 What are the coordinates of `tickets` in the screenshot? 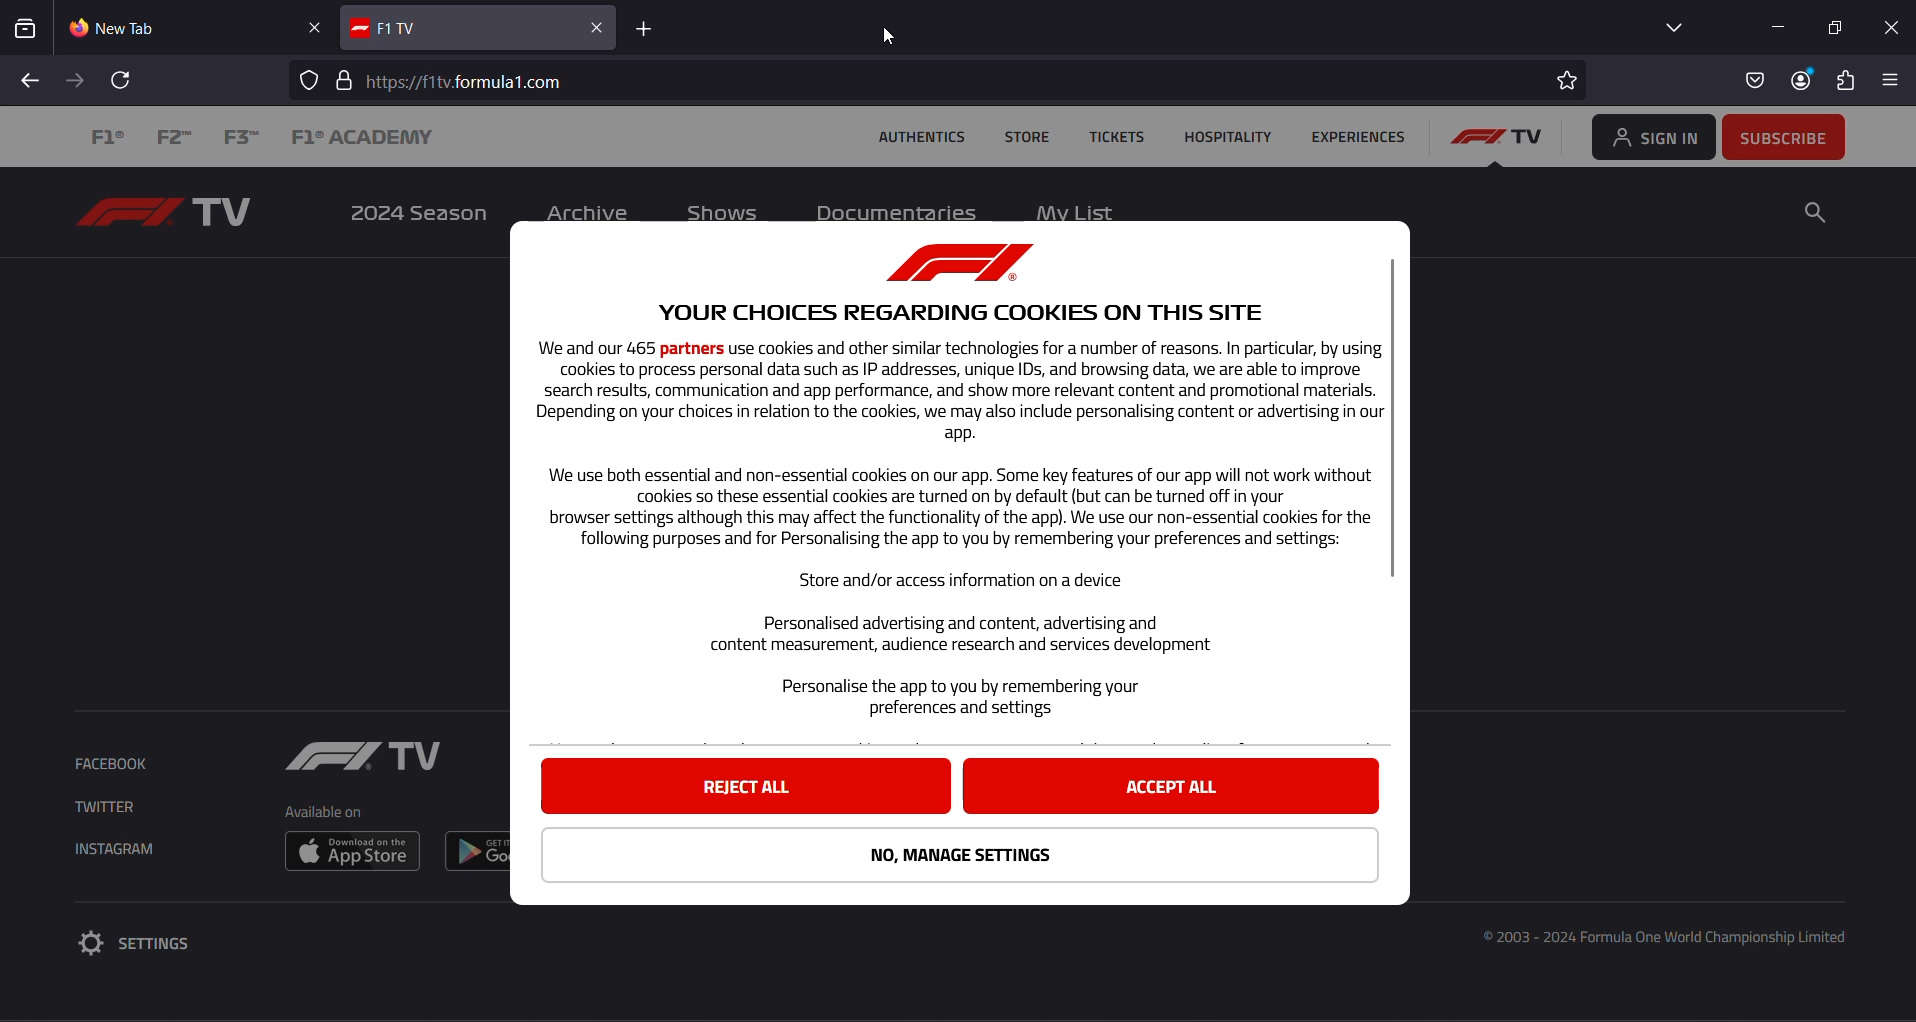 It's located at (1118, 137).